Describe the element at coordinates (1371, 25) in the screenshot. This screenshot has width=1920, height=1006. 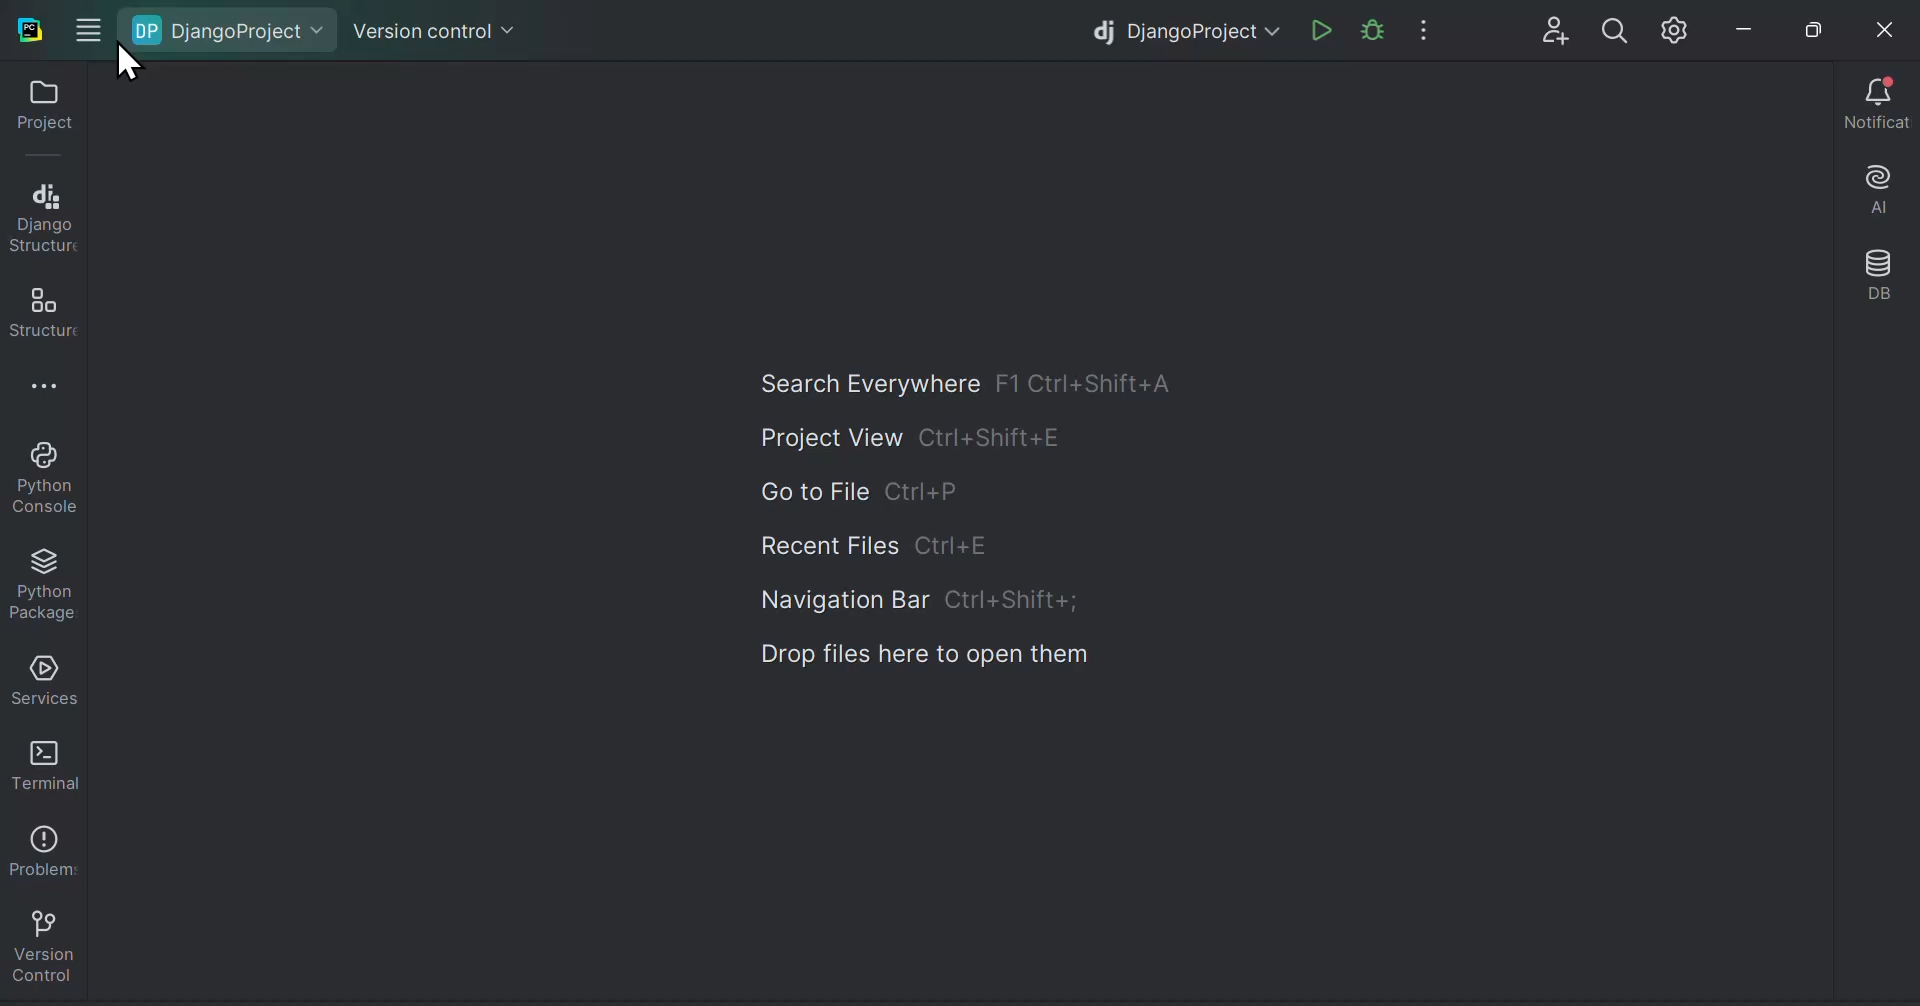
I see `The file in the editor is not renewable` at that location.